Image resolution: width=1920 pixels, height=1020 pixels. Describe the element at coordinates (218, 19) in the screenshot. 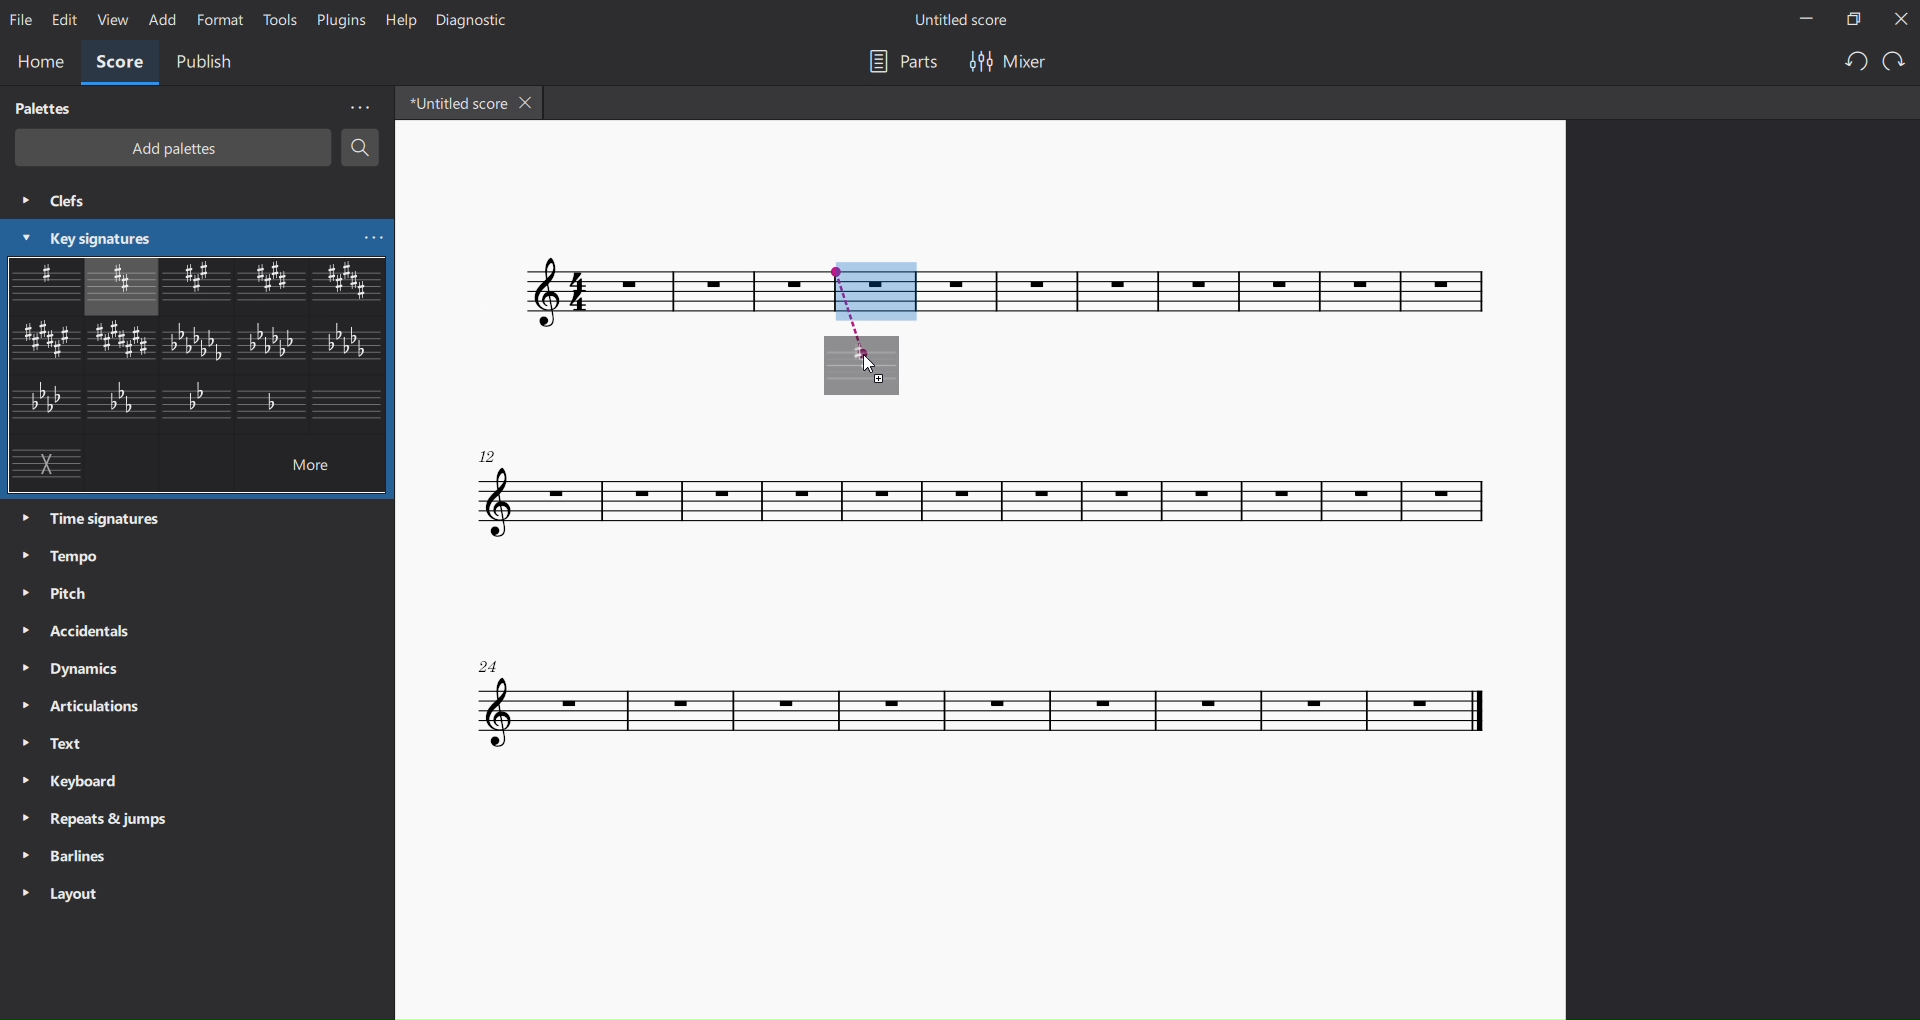

I see `format` at that location.